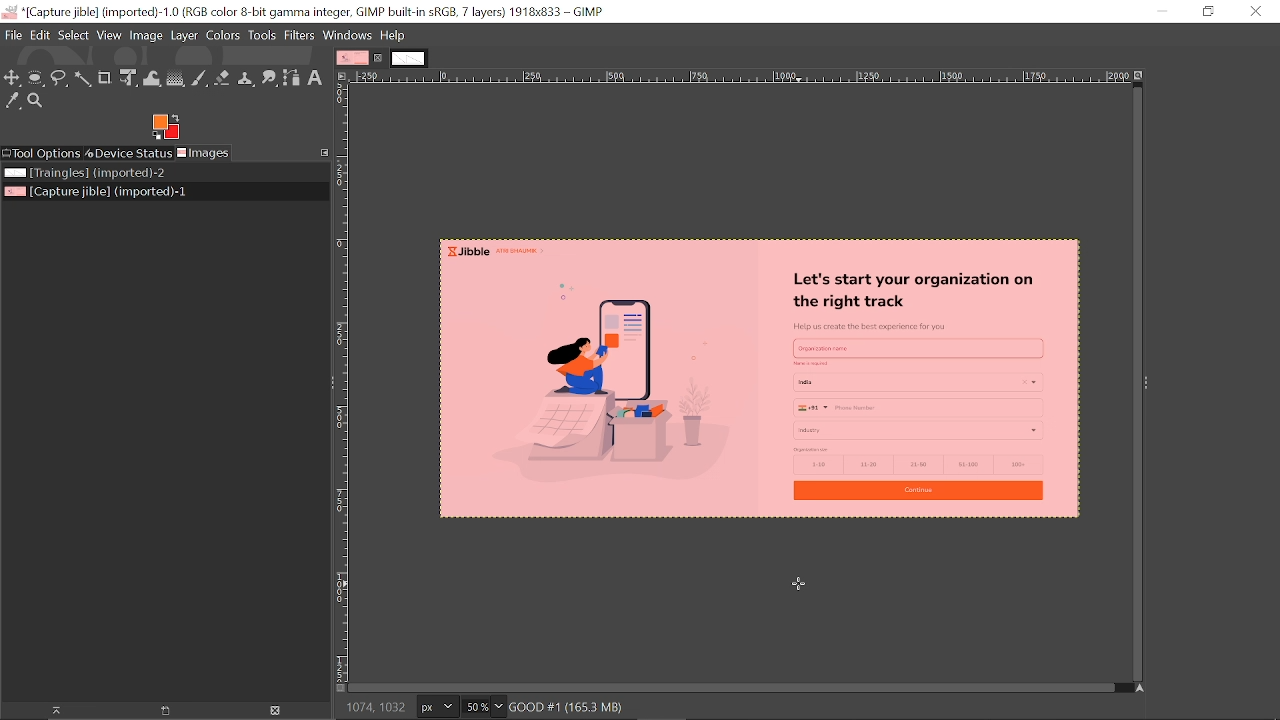 This screenshot has width=1280, height=720. What do you see at coordinates (128, 78) in the screenshot?
I see `Unified transform tool` at bounding box center [128, 78].